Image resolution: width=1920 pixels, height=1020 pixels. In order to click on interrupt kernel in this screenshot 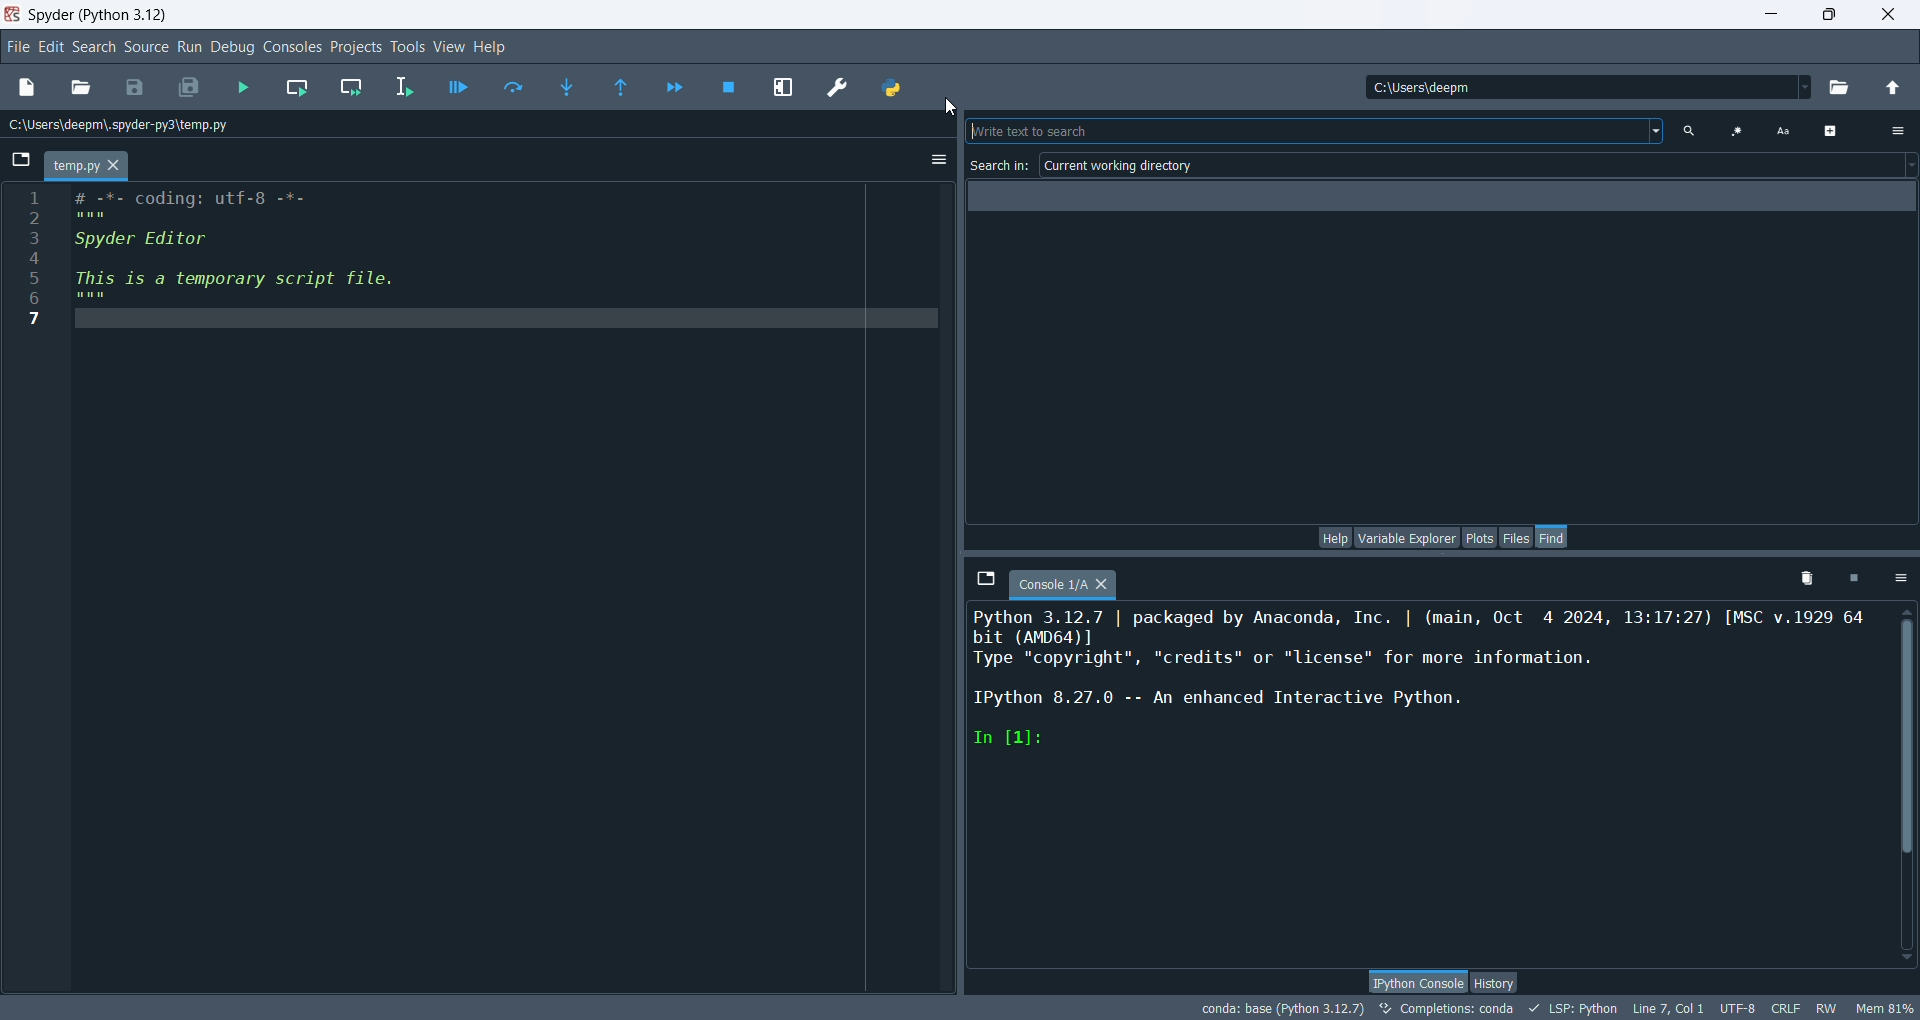, I will do `click(1854, 576)`.